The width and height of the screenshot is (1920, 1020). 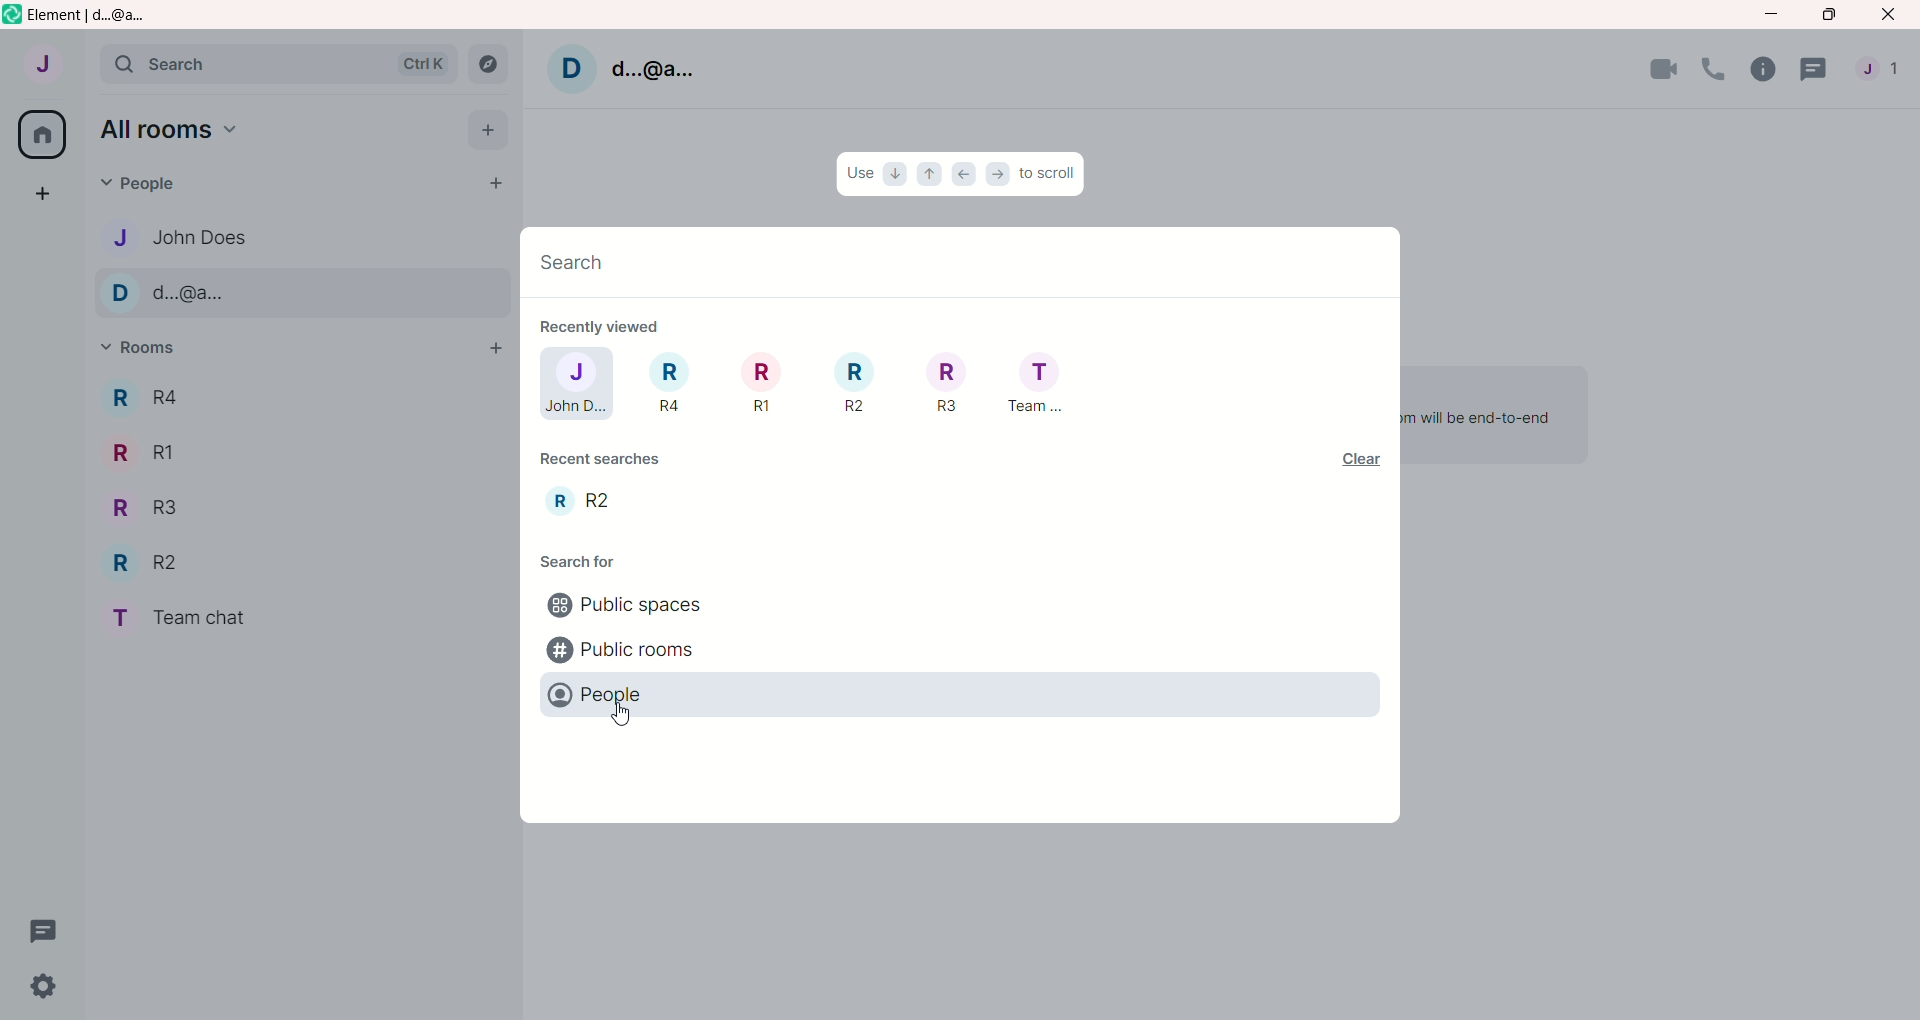 I want to click on add, so click(x=489, y=130).